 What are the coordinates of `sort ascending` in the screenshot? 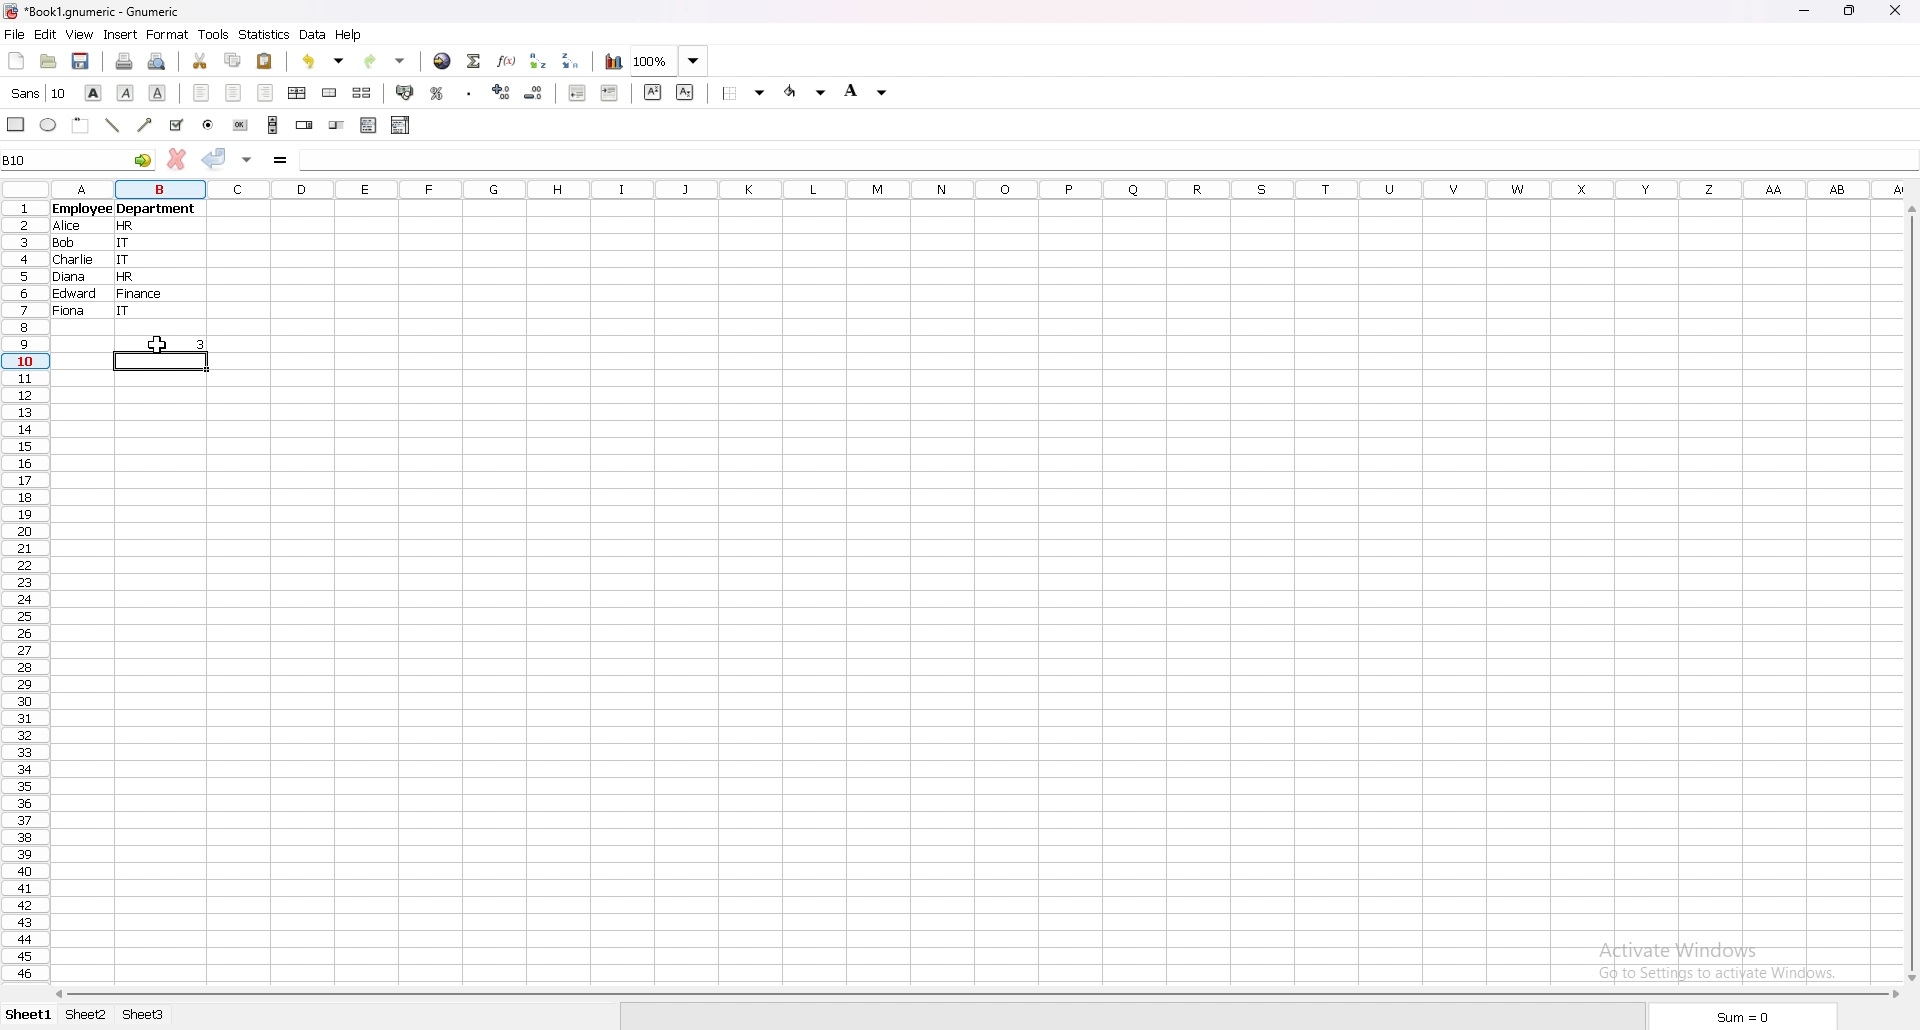 It's located at (538, 61).